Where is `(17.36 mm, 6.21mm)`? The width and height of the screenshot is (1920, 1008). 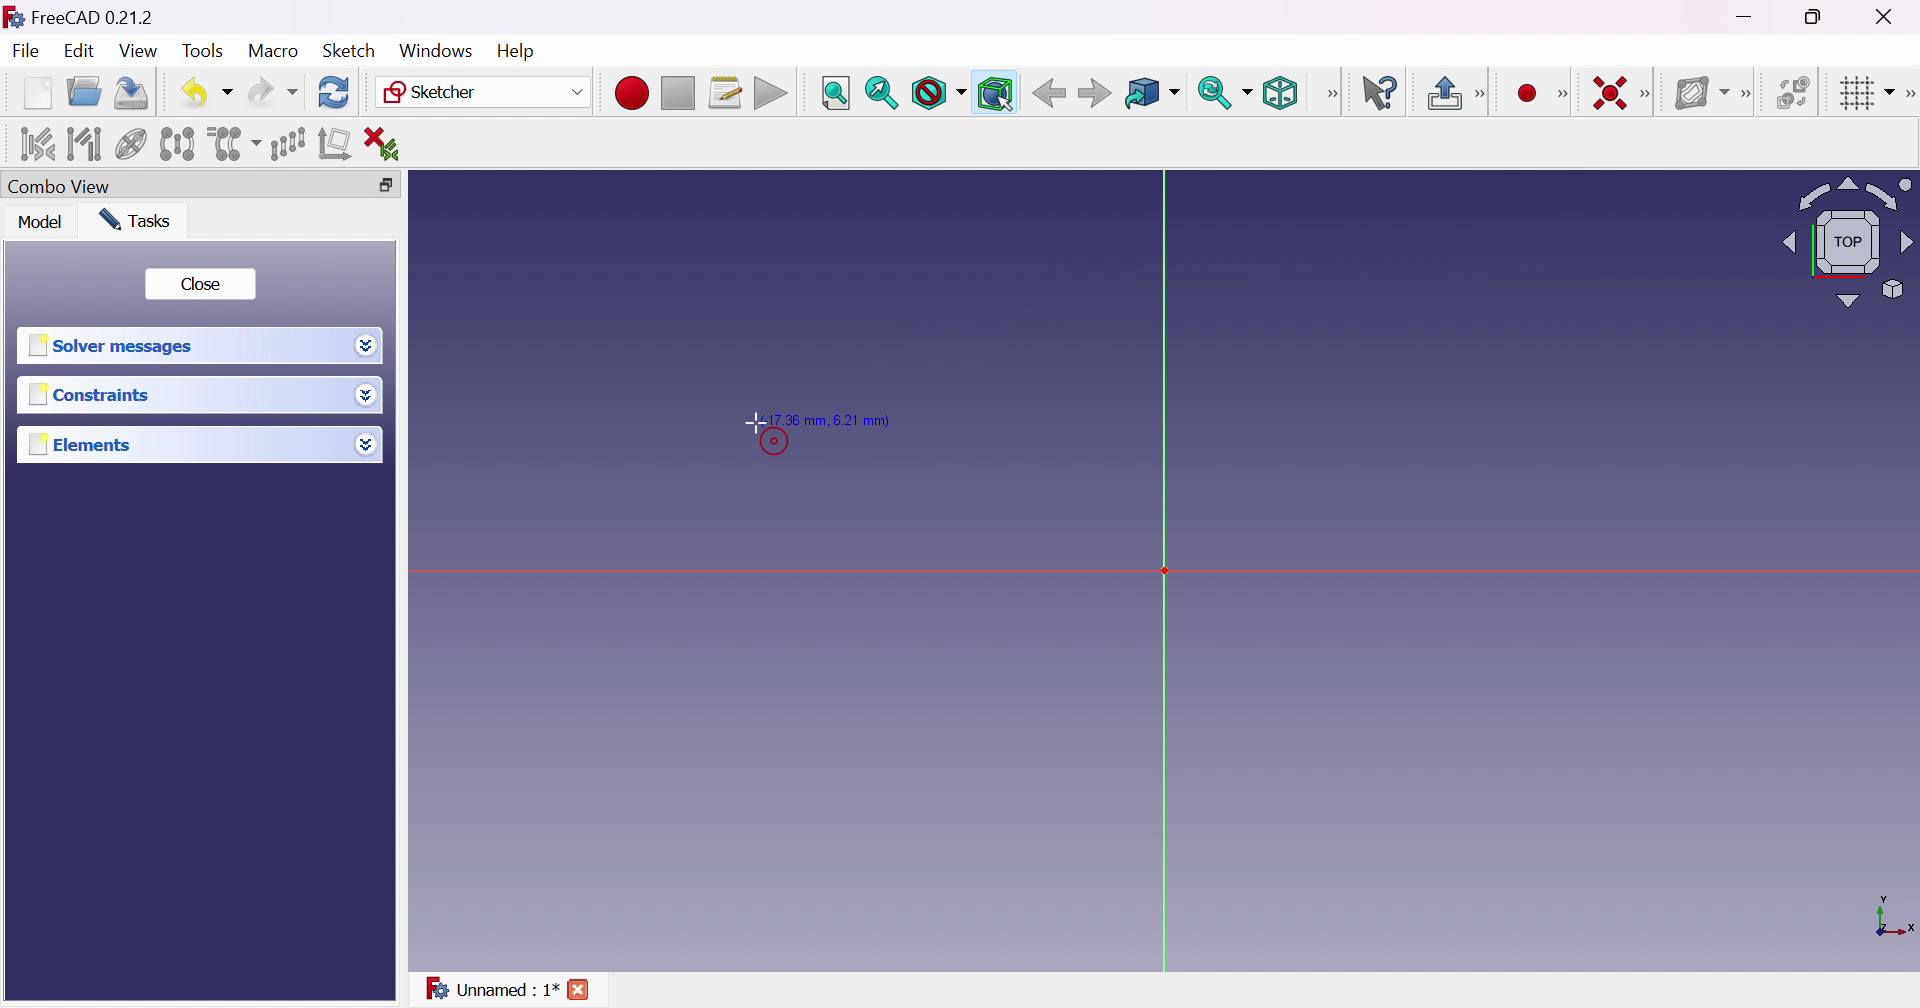
(17.36 mm, 6.21mm) is located at coordinates (831, 418).